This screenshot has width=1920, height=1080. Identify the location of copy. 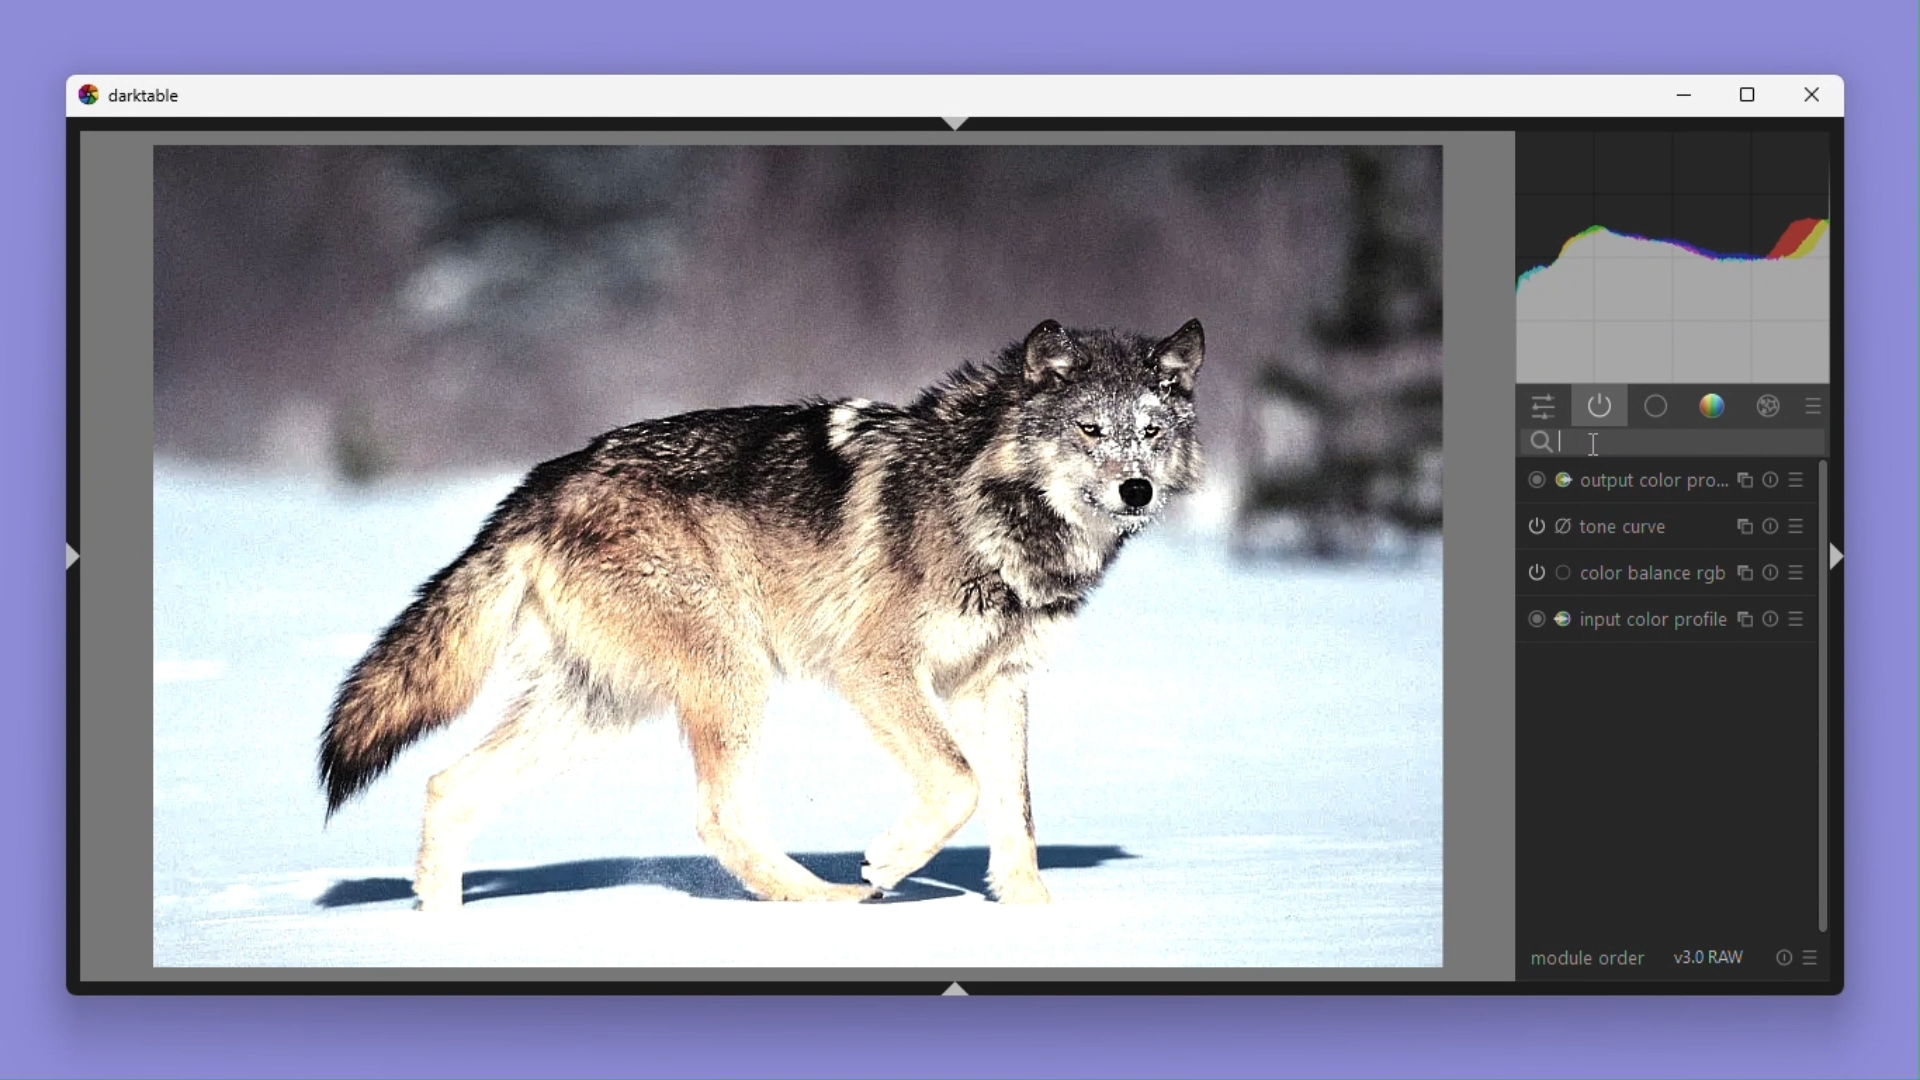
(1744, 572).